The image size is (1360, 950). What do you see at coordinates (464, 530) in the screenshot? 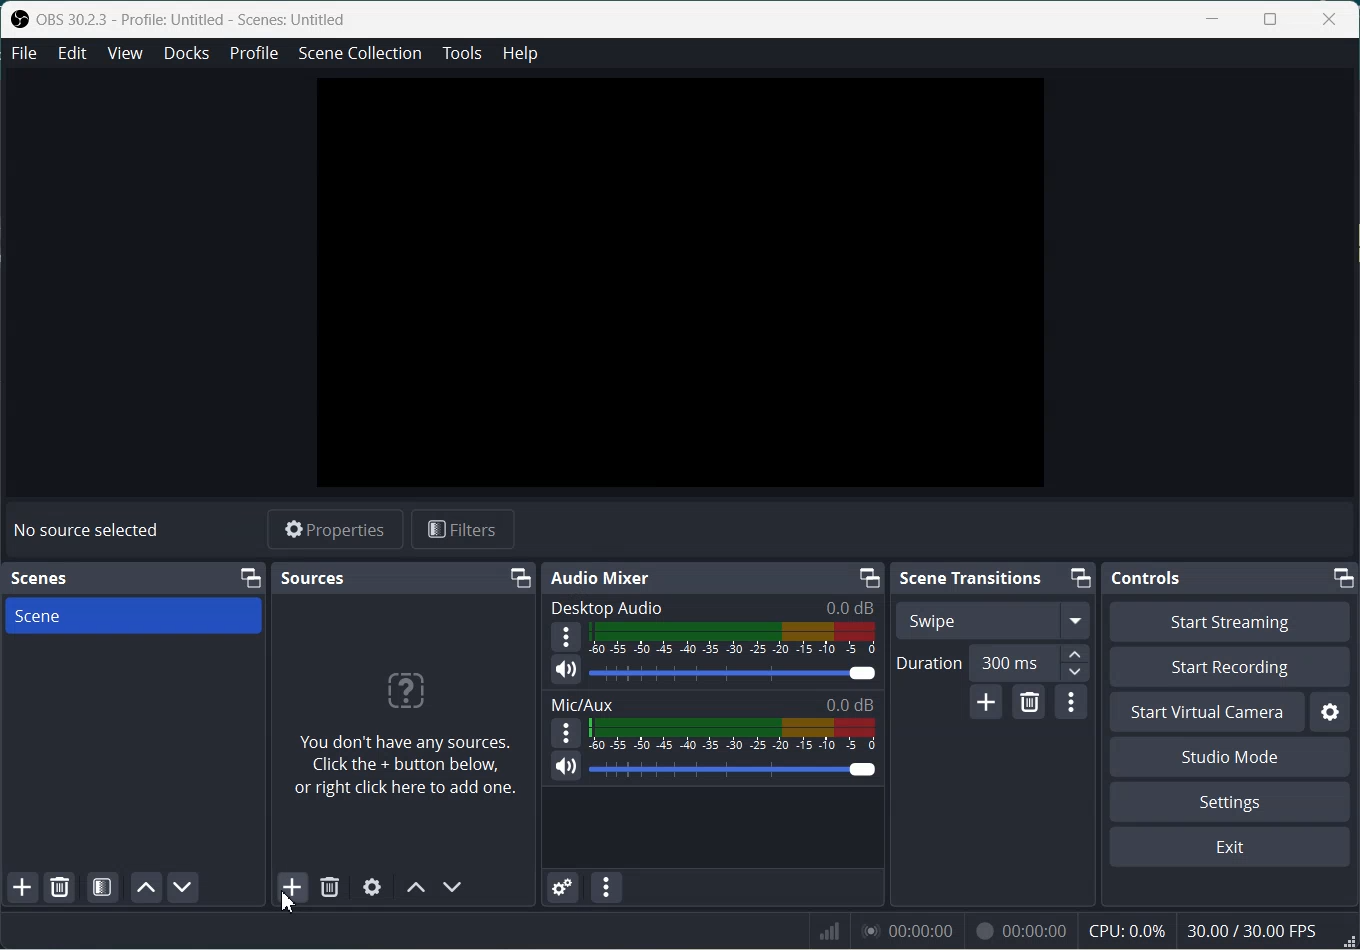
I see `Filter` at bounding box center [464, 530].